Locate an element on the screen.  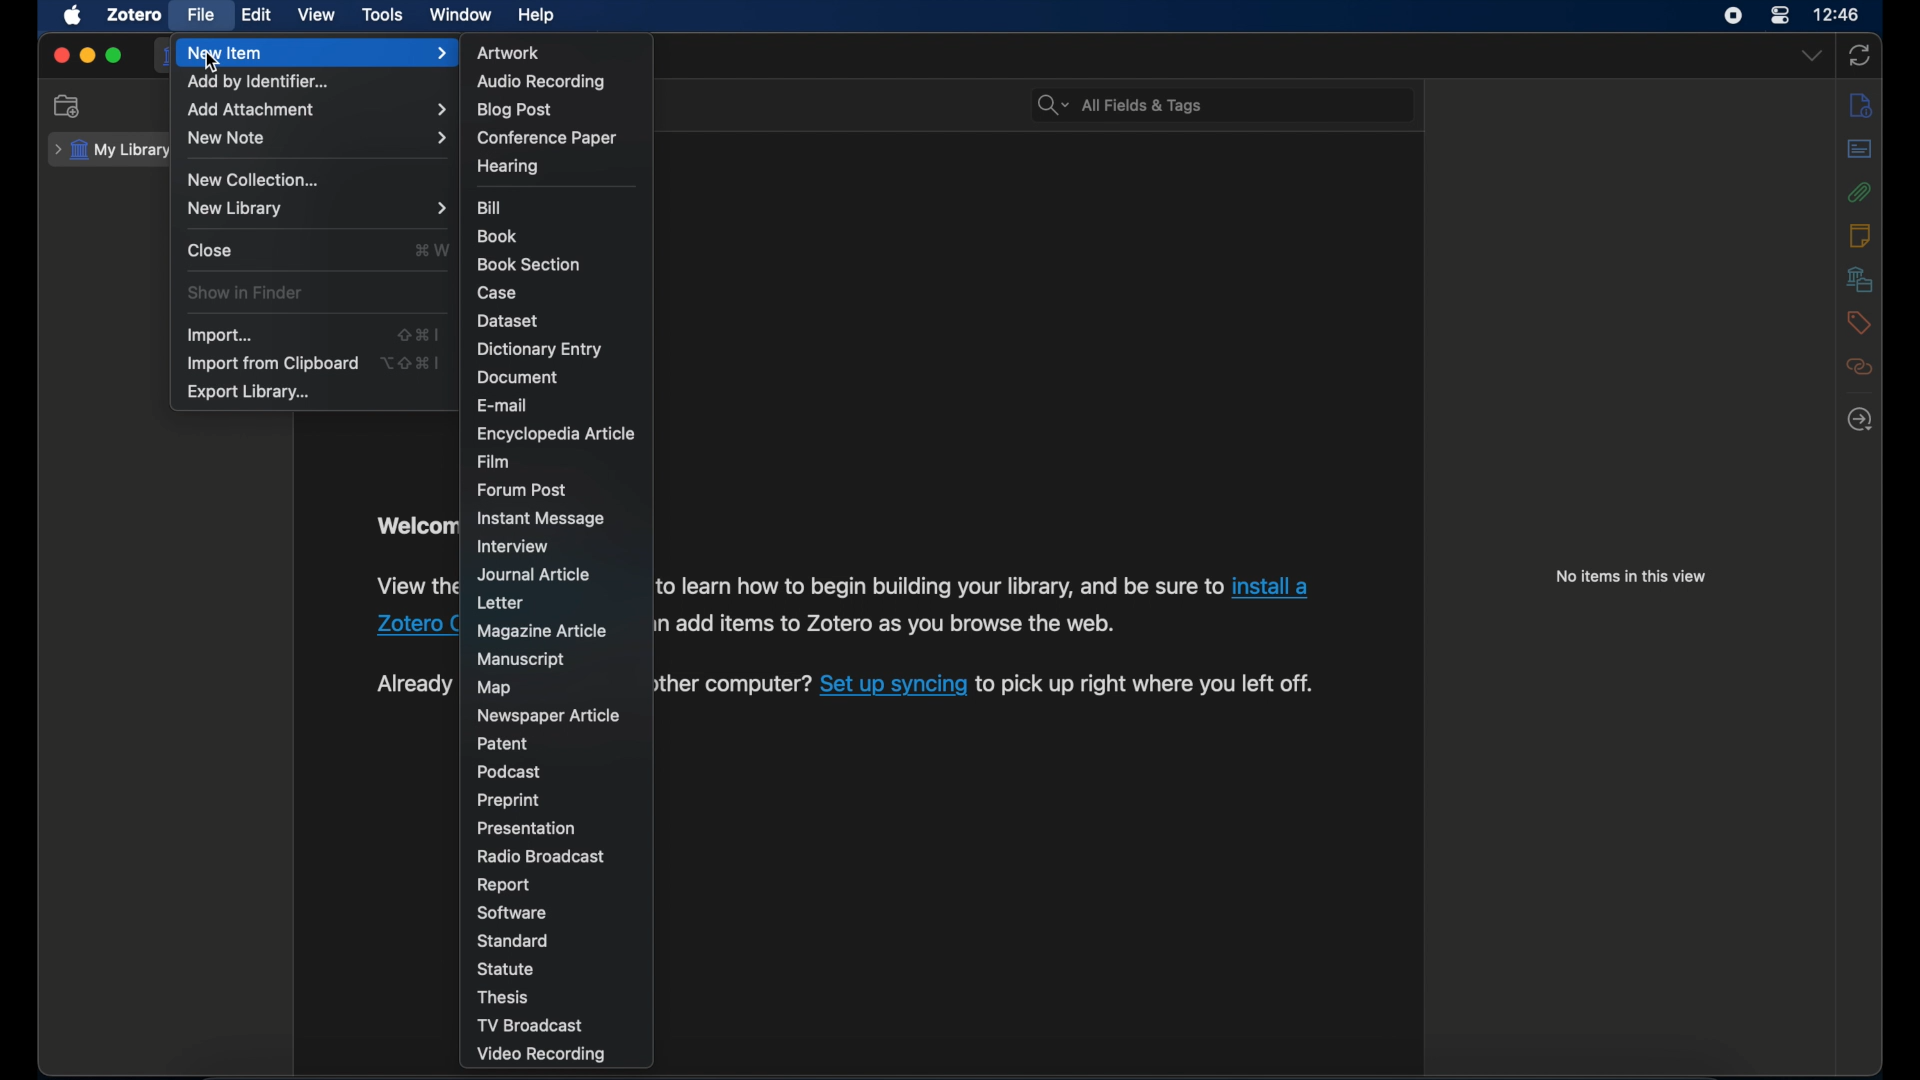
close is located at coordinates (60, 56).